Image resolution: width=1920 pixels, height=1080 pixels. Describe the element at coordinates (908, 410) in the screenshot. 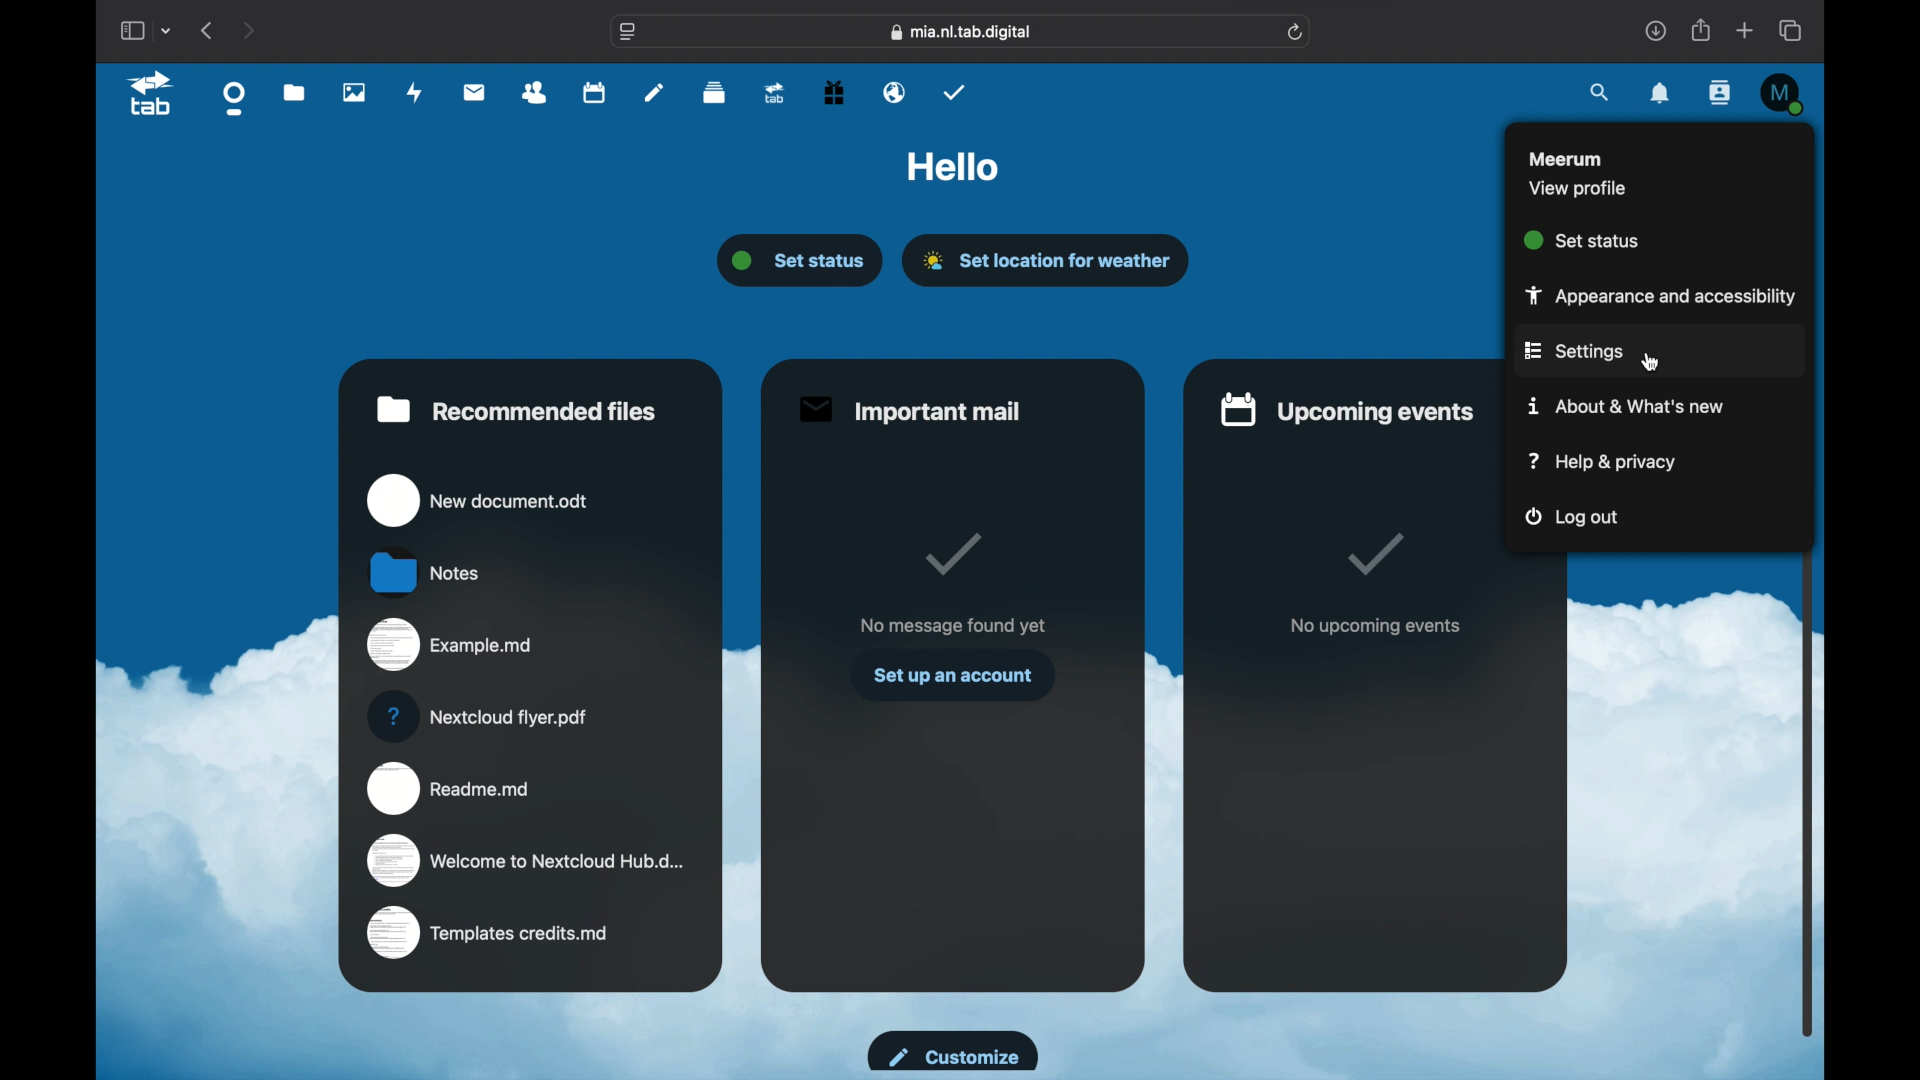

I see `important mail` at that location.